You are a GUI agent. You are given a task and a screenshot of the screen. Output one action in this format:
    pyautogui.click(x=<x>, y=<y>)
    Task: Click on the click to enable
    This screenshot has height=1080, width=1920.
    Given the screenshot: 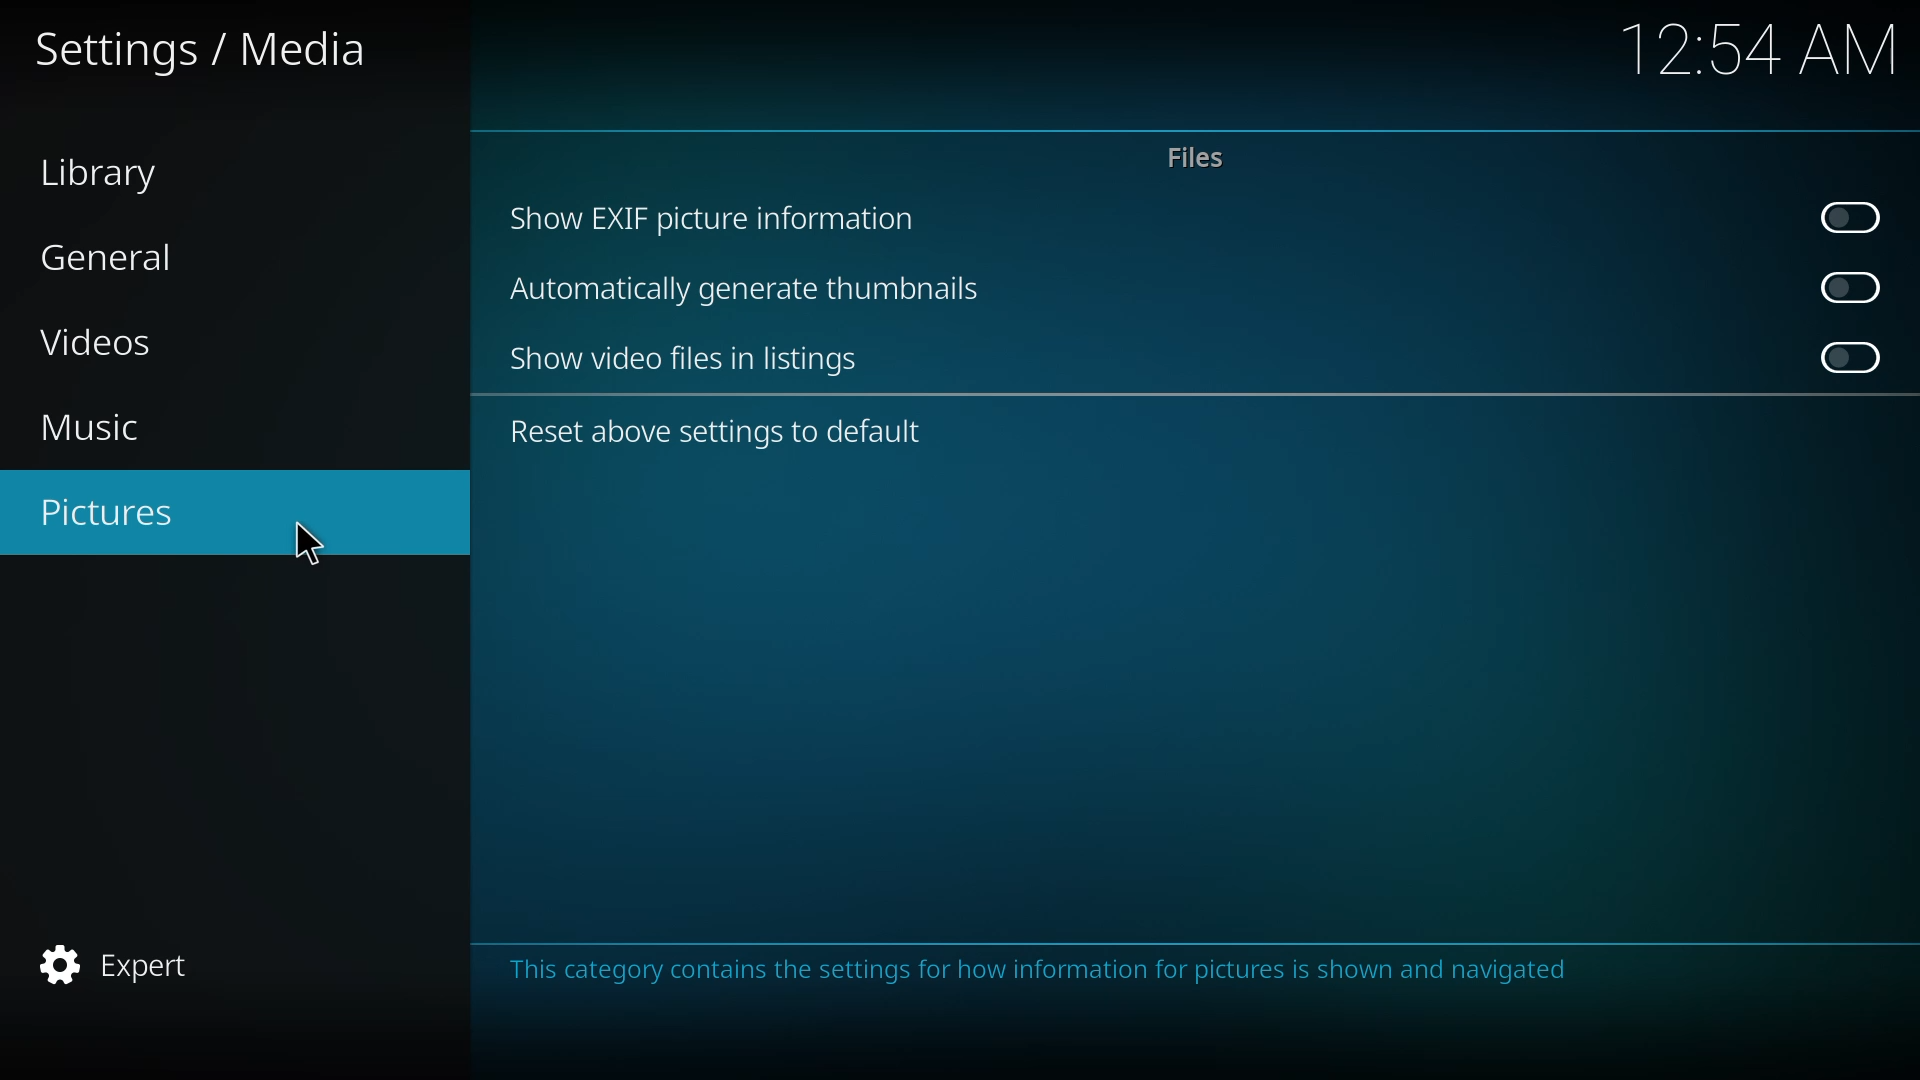 What is the action you would take?
    pyautogui.click(x=1852, y=290)
    